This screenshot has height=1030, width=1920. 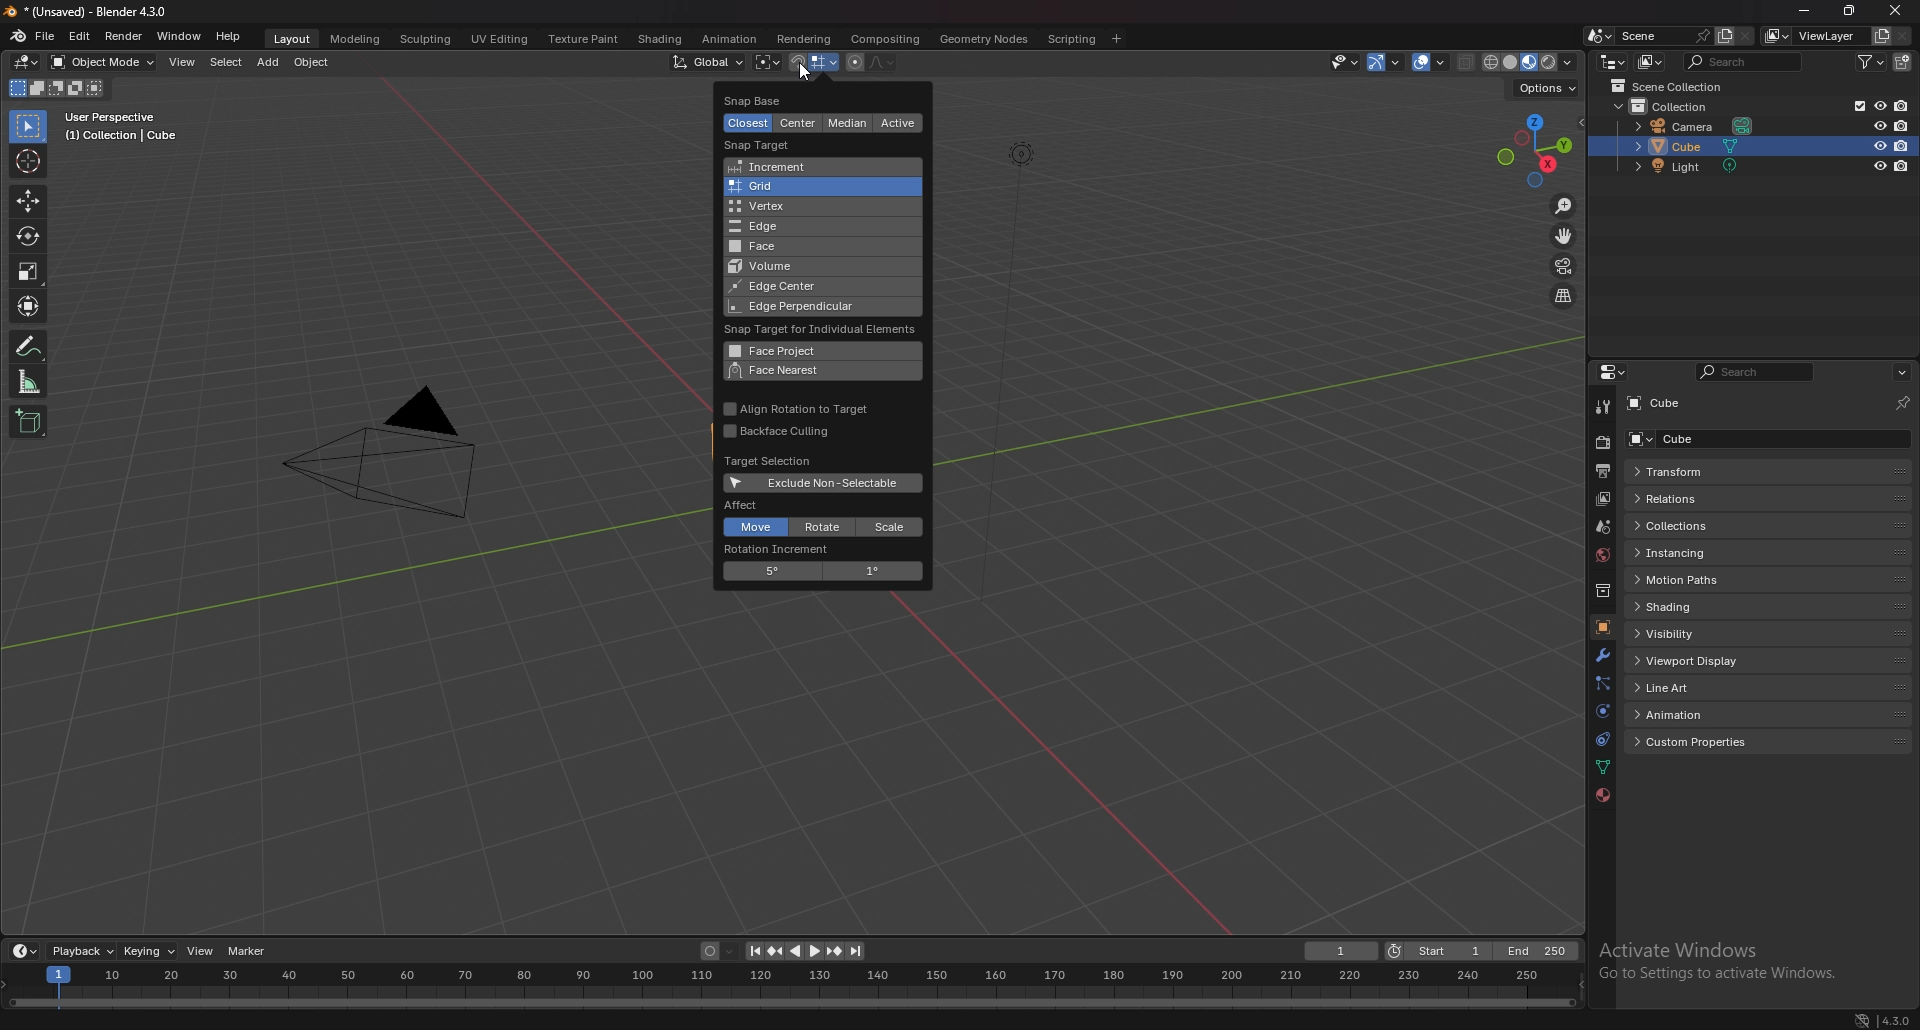 I want to click on layout, so click(x=293, y=39).